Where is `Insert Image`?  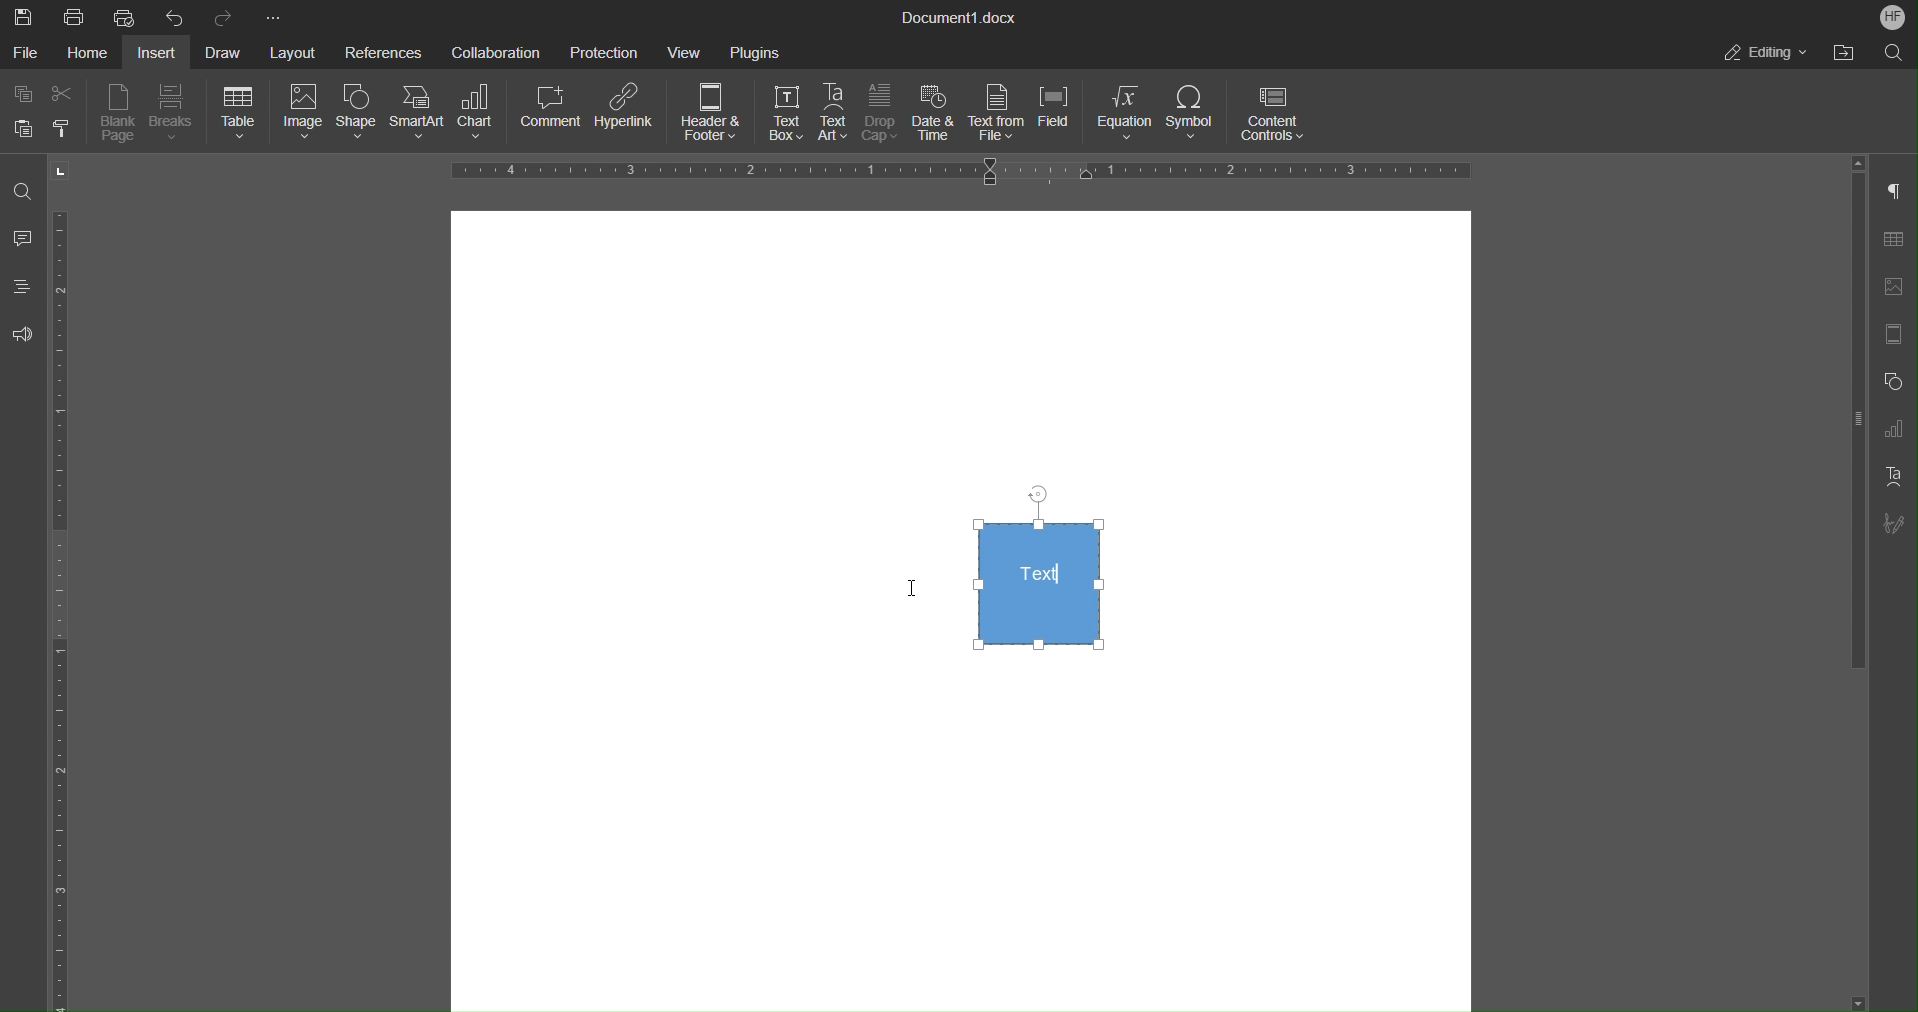
Insert Image is located at coordinates (1899, 286).